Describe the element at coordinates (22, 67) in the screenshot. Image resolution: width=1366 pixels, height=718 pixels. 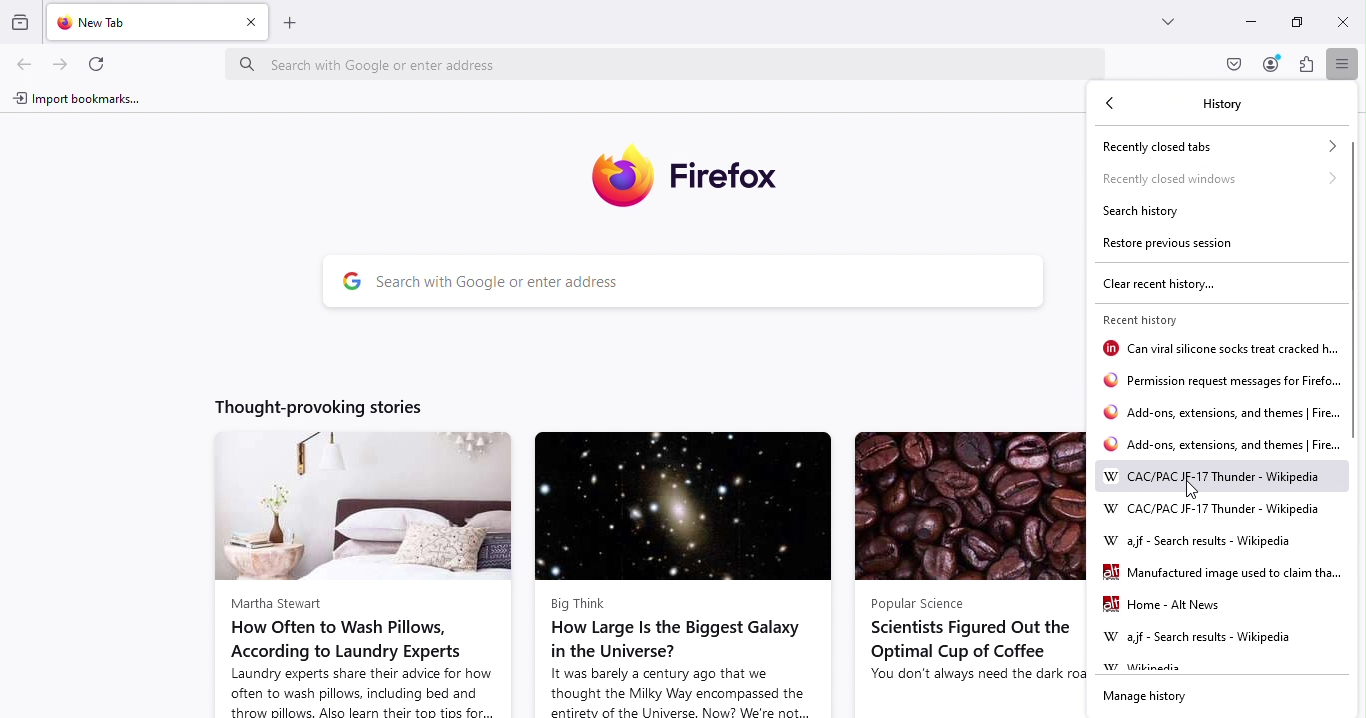
I see `Go back one page` at that location.